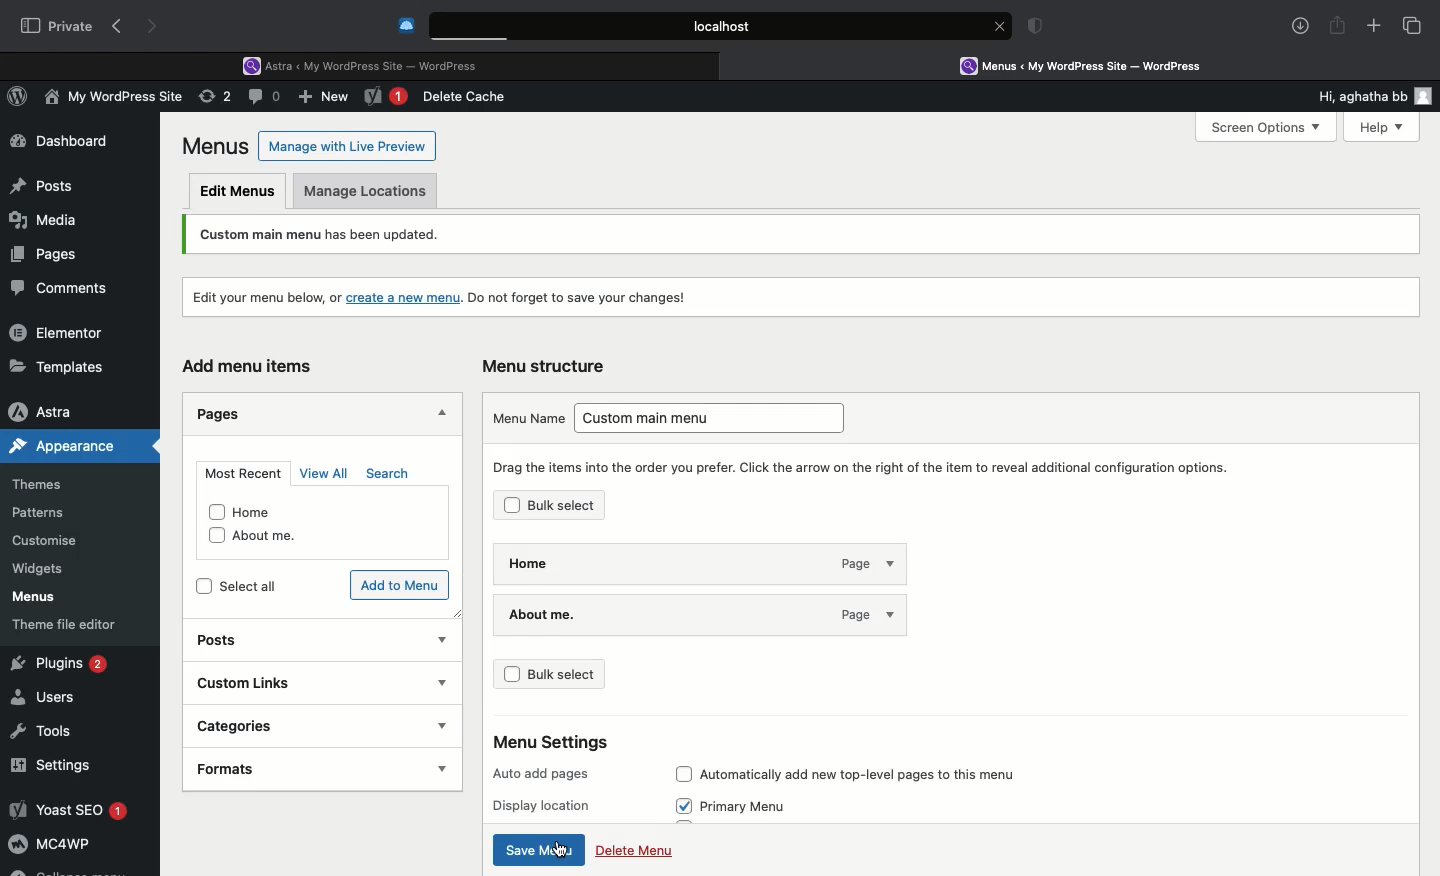 The image size is (1440, 876). I want to click on Posts, so click(221, 643).